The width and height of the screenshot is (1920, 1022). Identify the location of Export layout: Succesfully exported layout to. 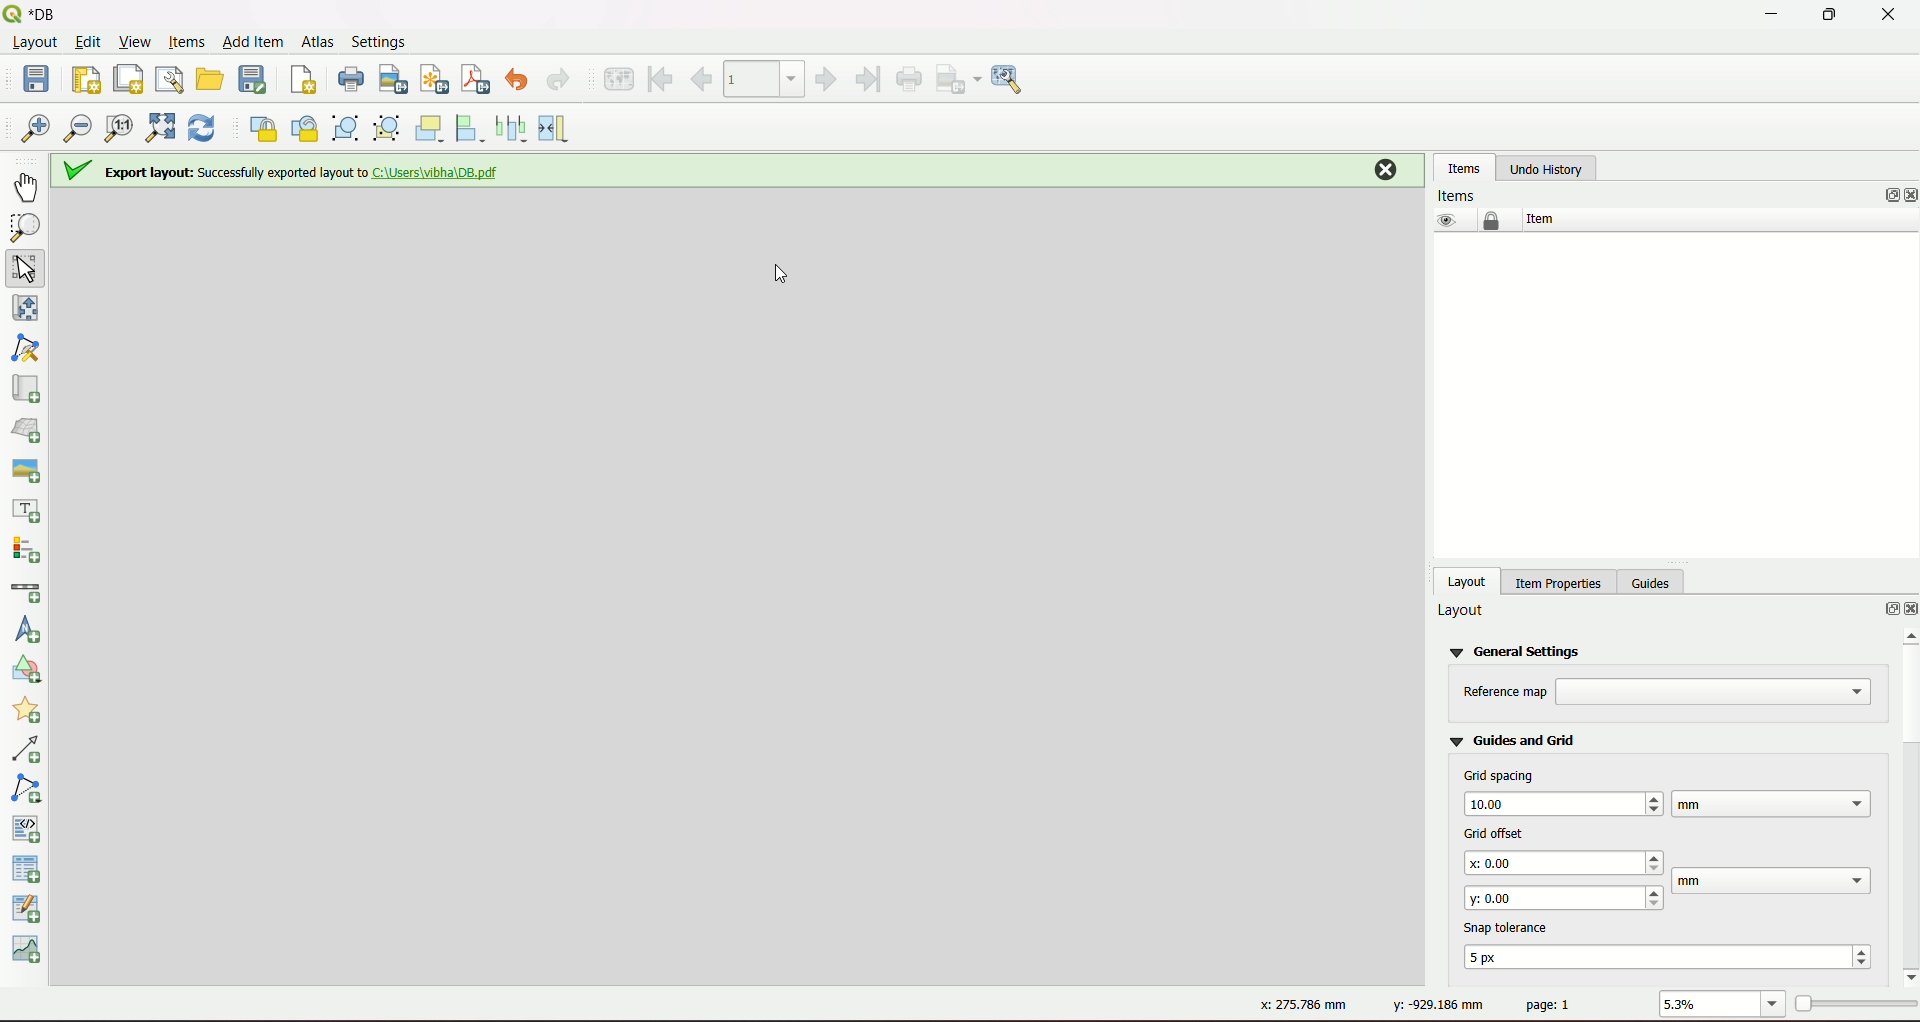
(284, 173).